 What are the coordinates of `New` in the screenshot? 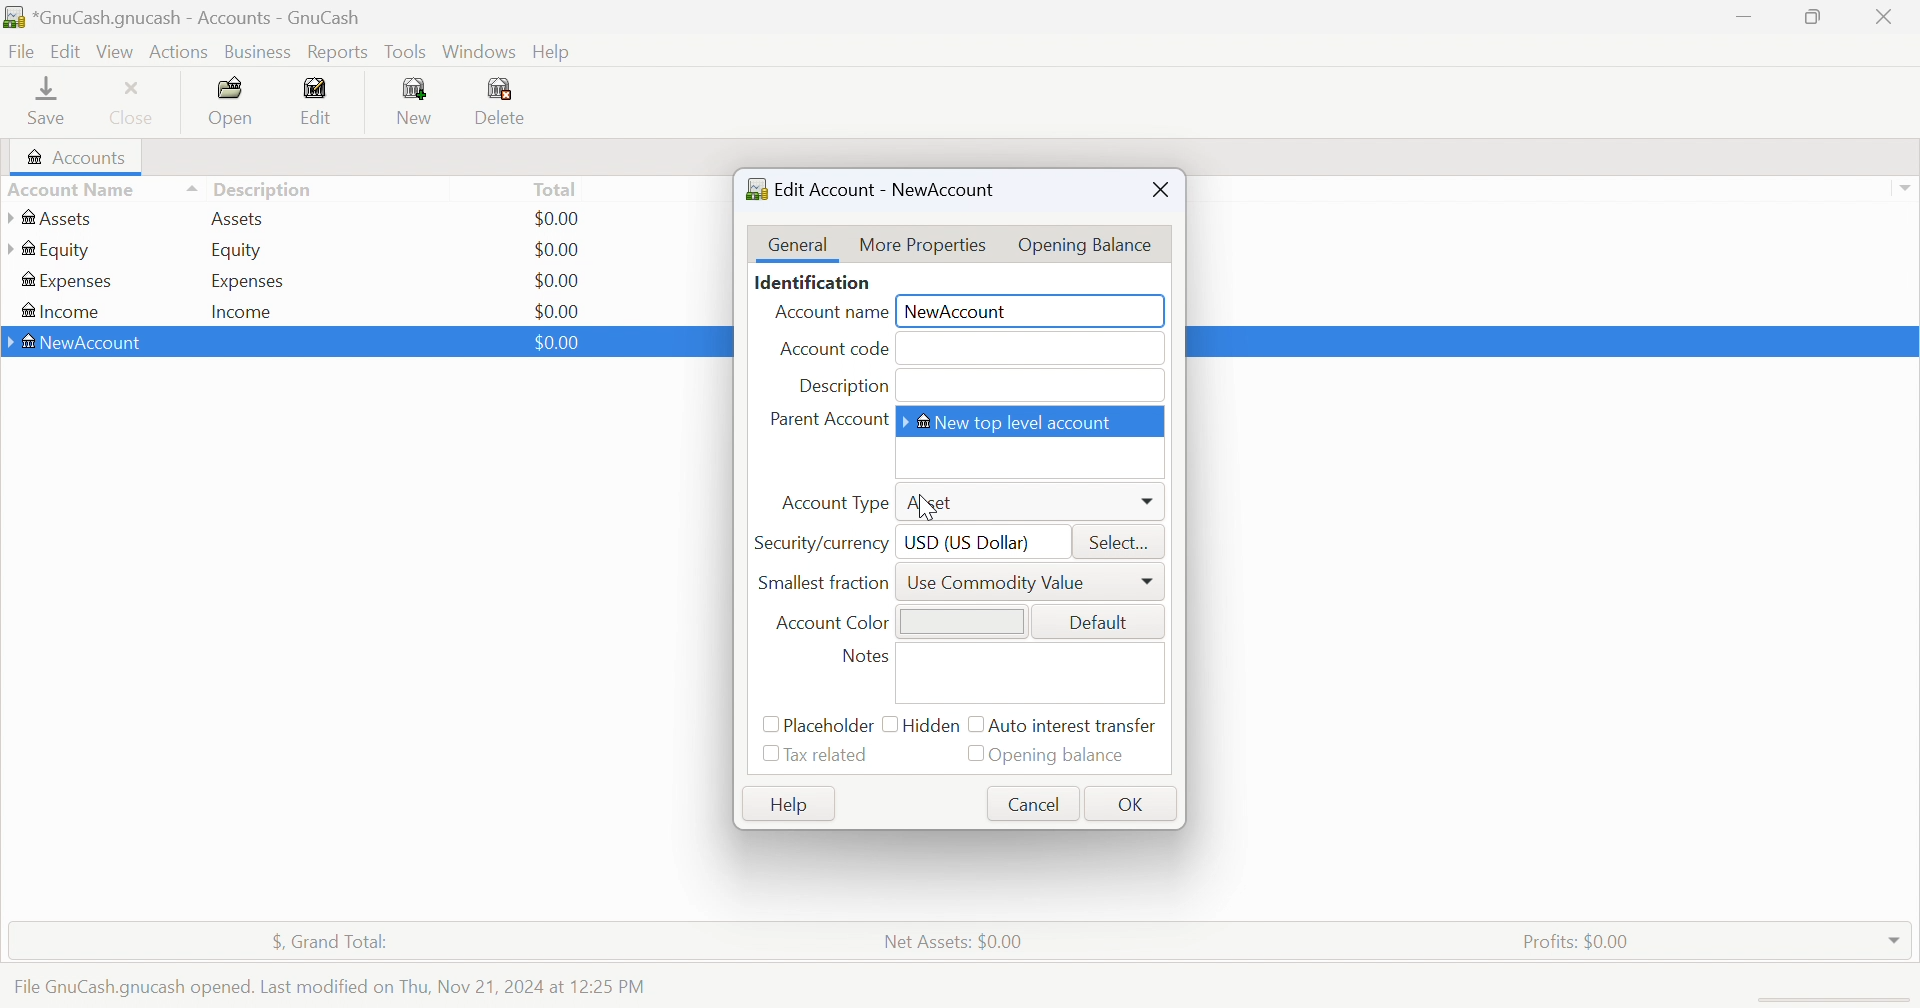 It's located at (413, 100).